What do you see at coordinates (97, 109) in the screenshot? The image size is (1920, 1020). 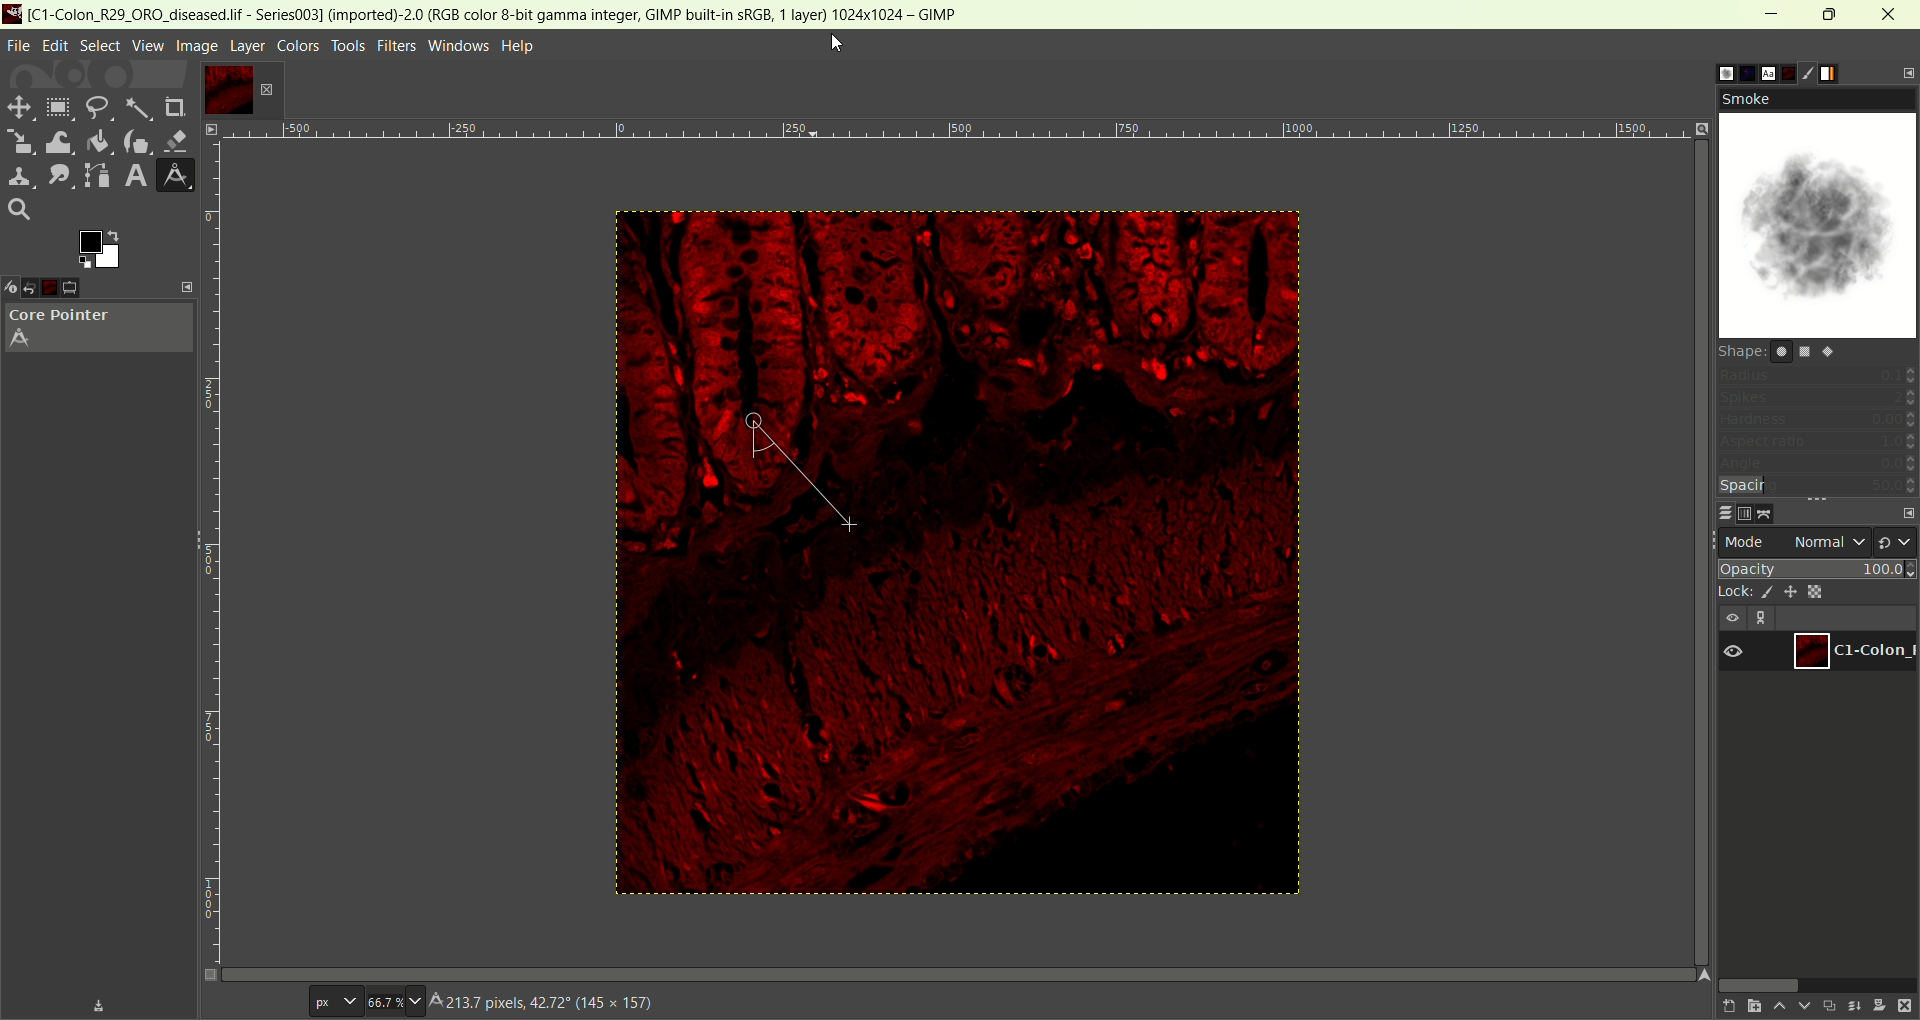 I see `free select tool` at bounding box center [97, 109].